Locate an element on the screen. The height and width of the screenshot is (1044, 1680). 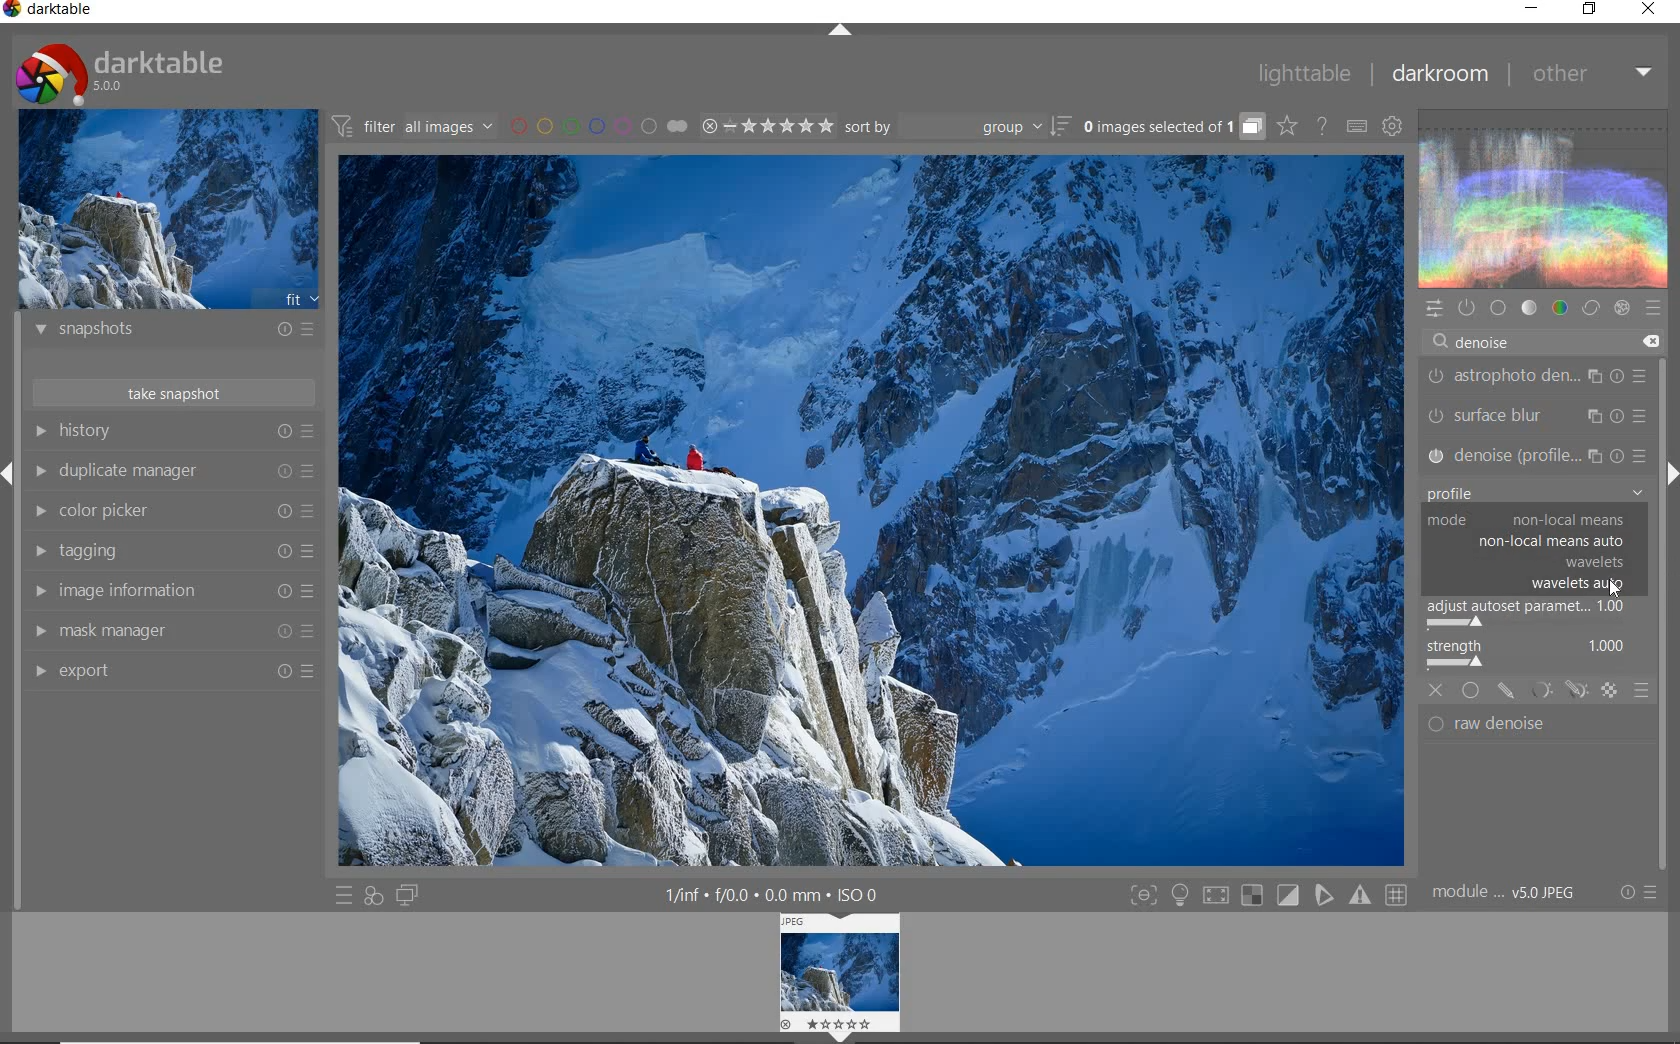
show only active modules is located at coordinates (1465, 308).